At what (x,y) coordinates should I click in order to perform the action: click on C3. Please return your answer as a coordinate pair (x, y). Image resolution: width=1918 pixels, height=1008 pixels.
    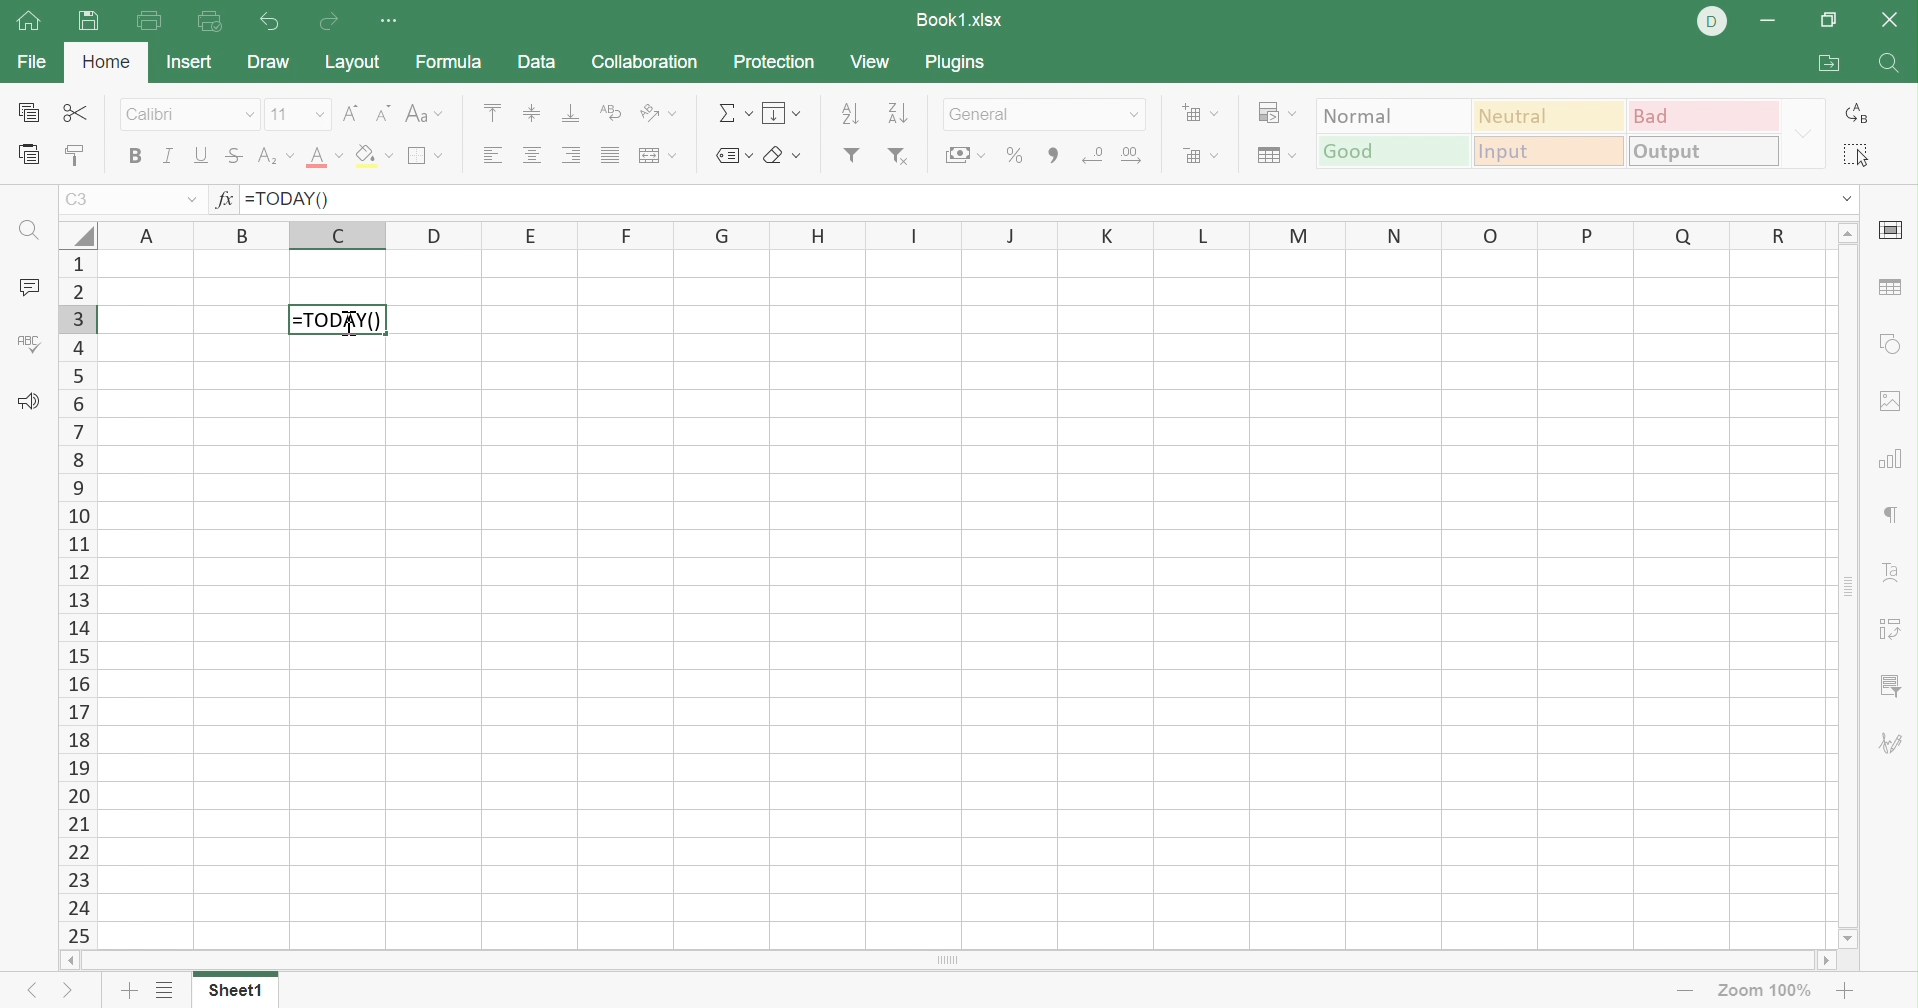
    Looking at the image, I should click on (74, 199).